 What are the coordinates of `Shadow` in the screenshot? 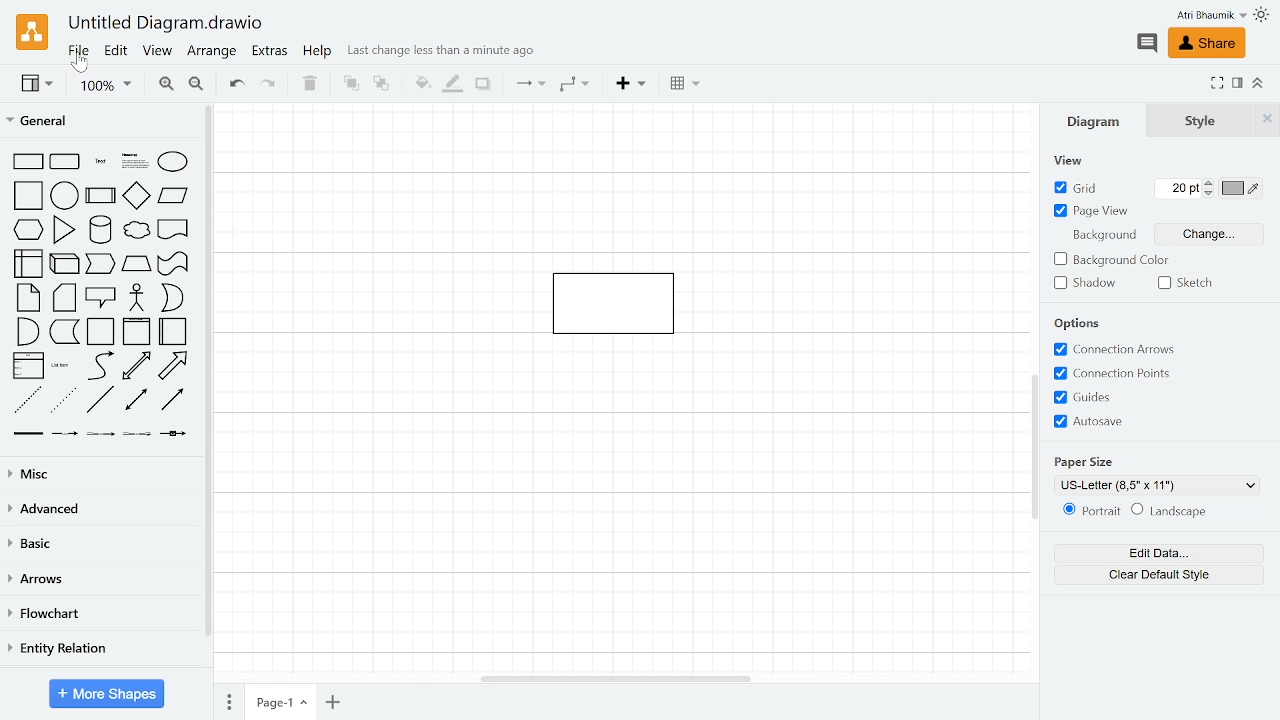 It's located at (483, 84).